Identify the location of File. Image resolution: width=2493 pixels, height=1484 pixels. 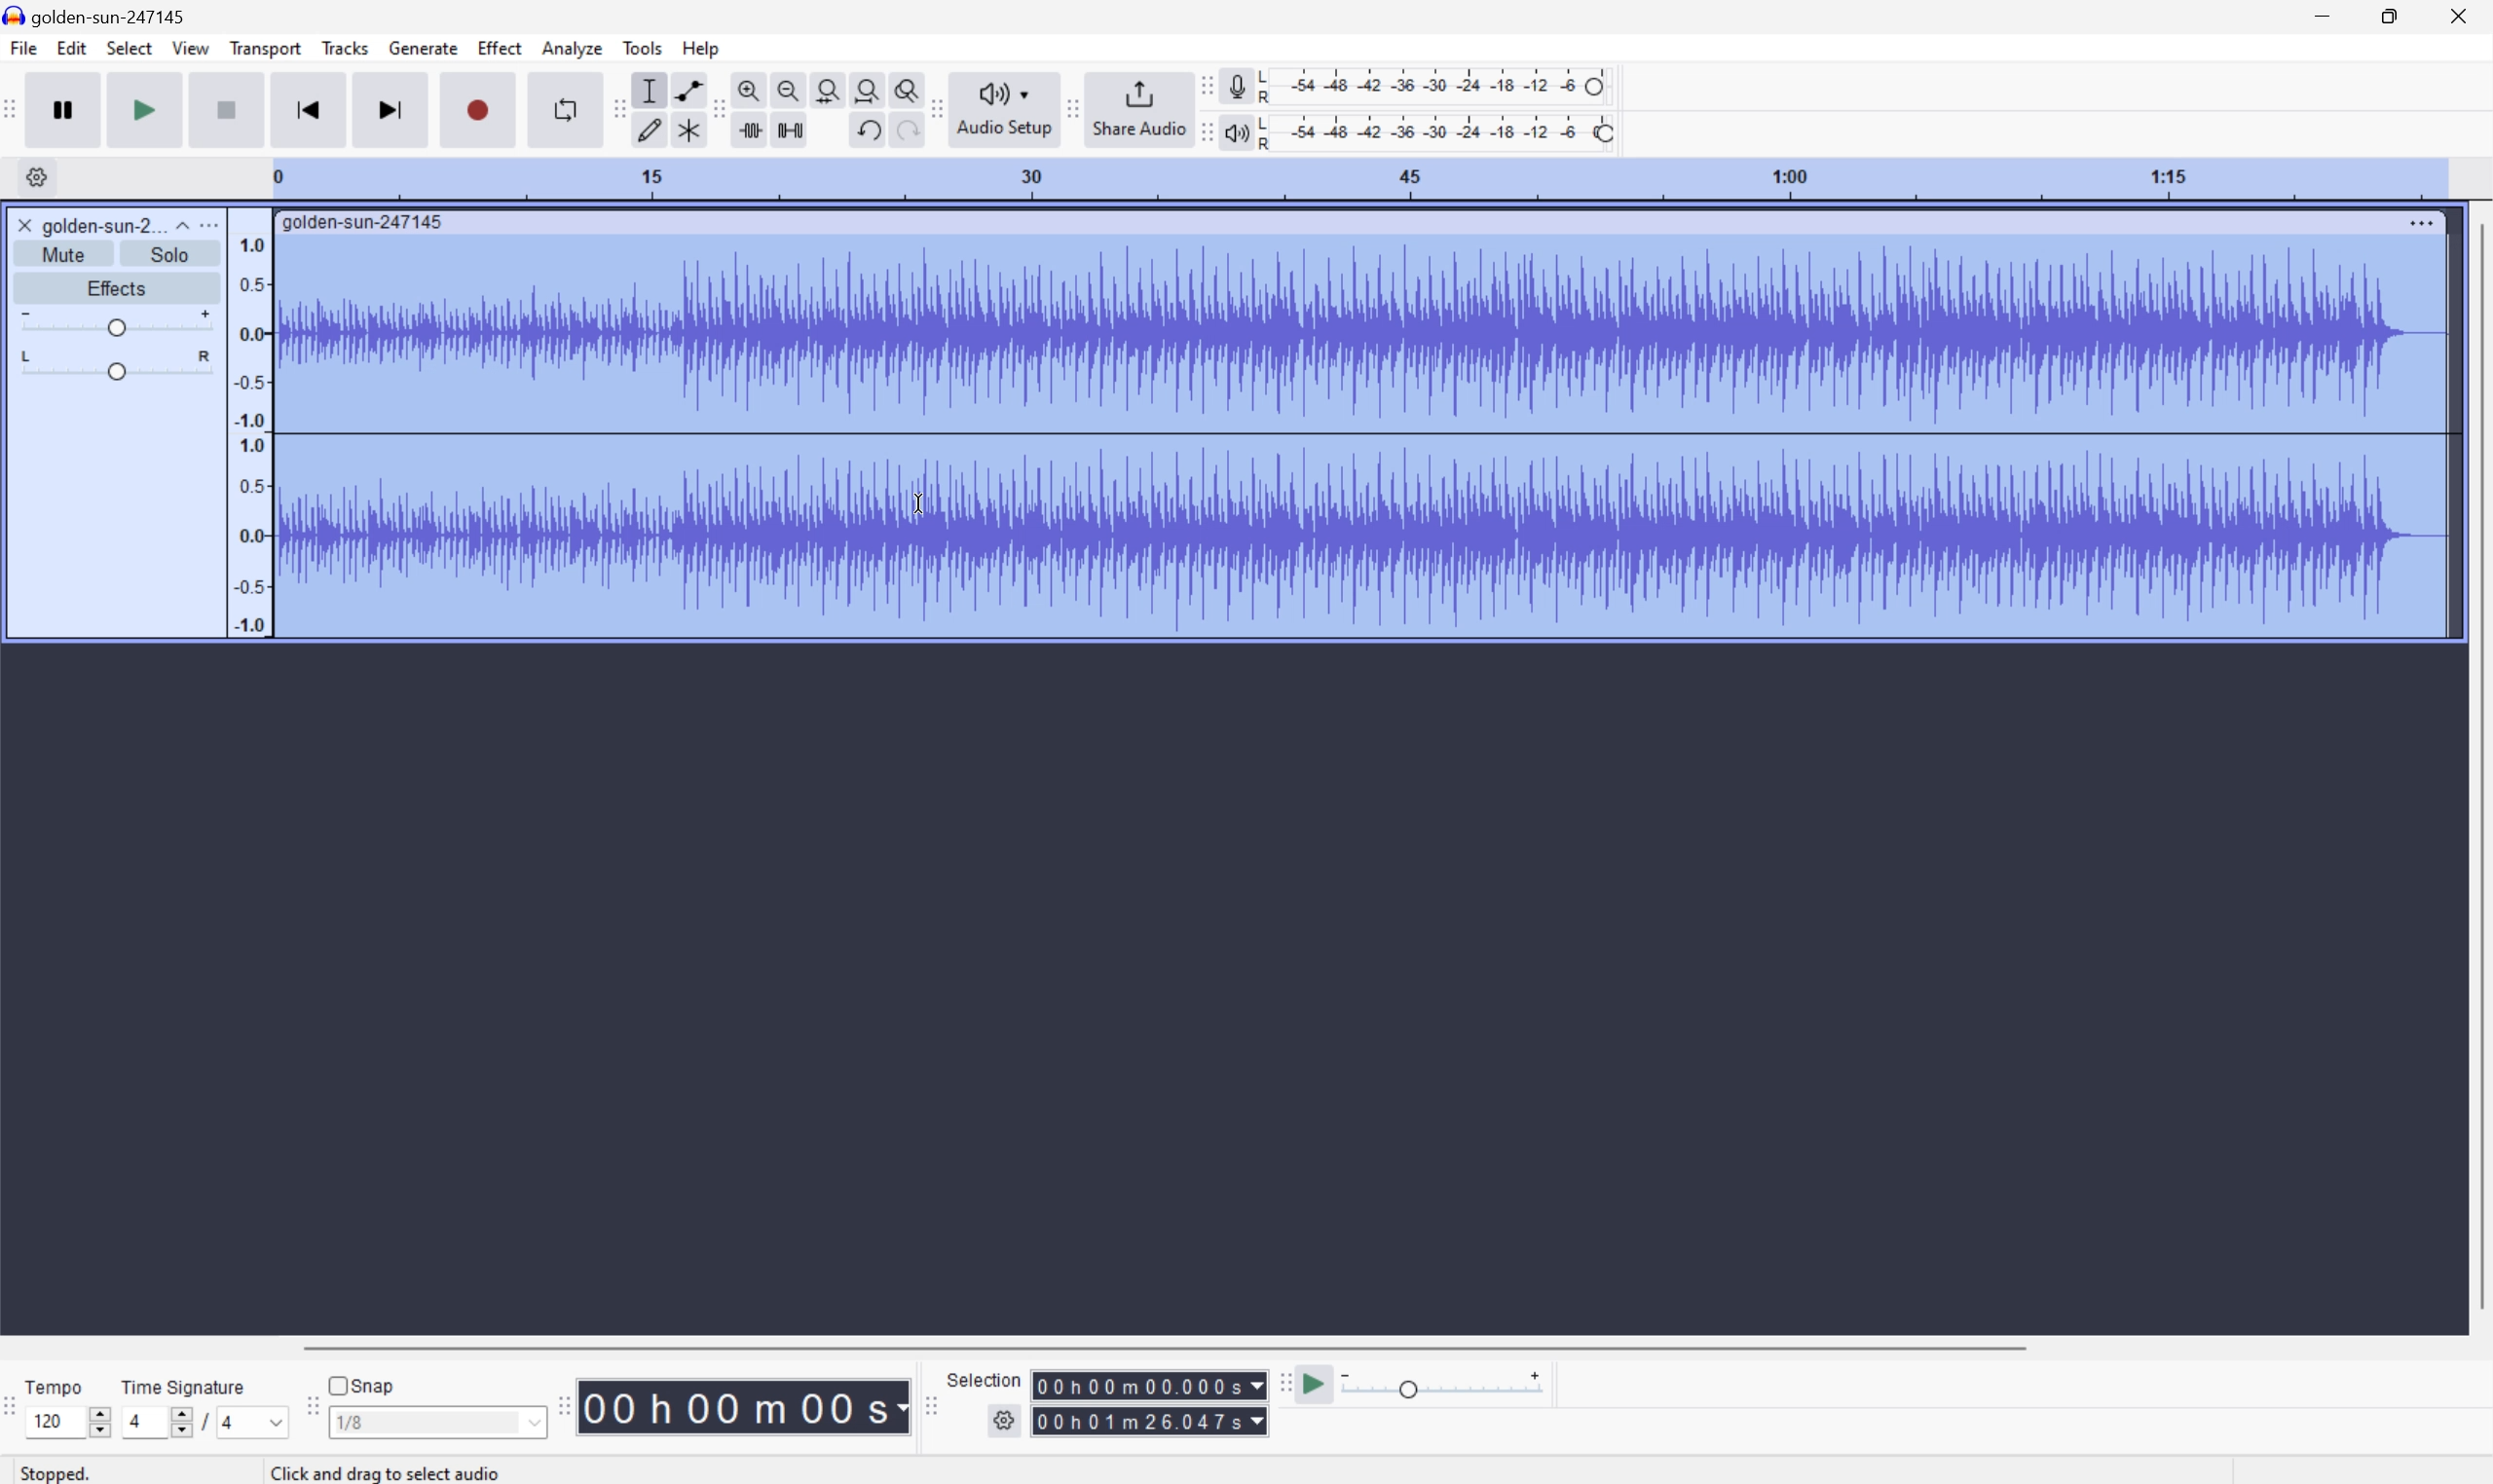
(22, 47).